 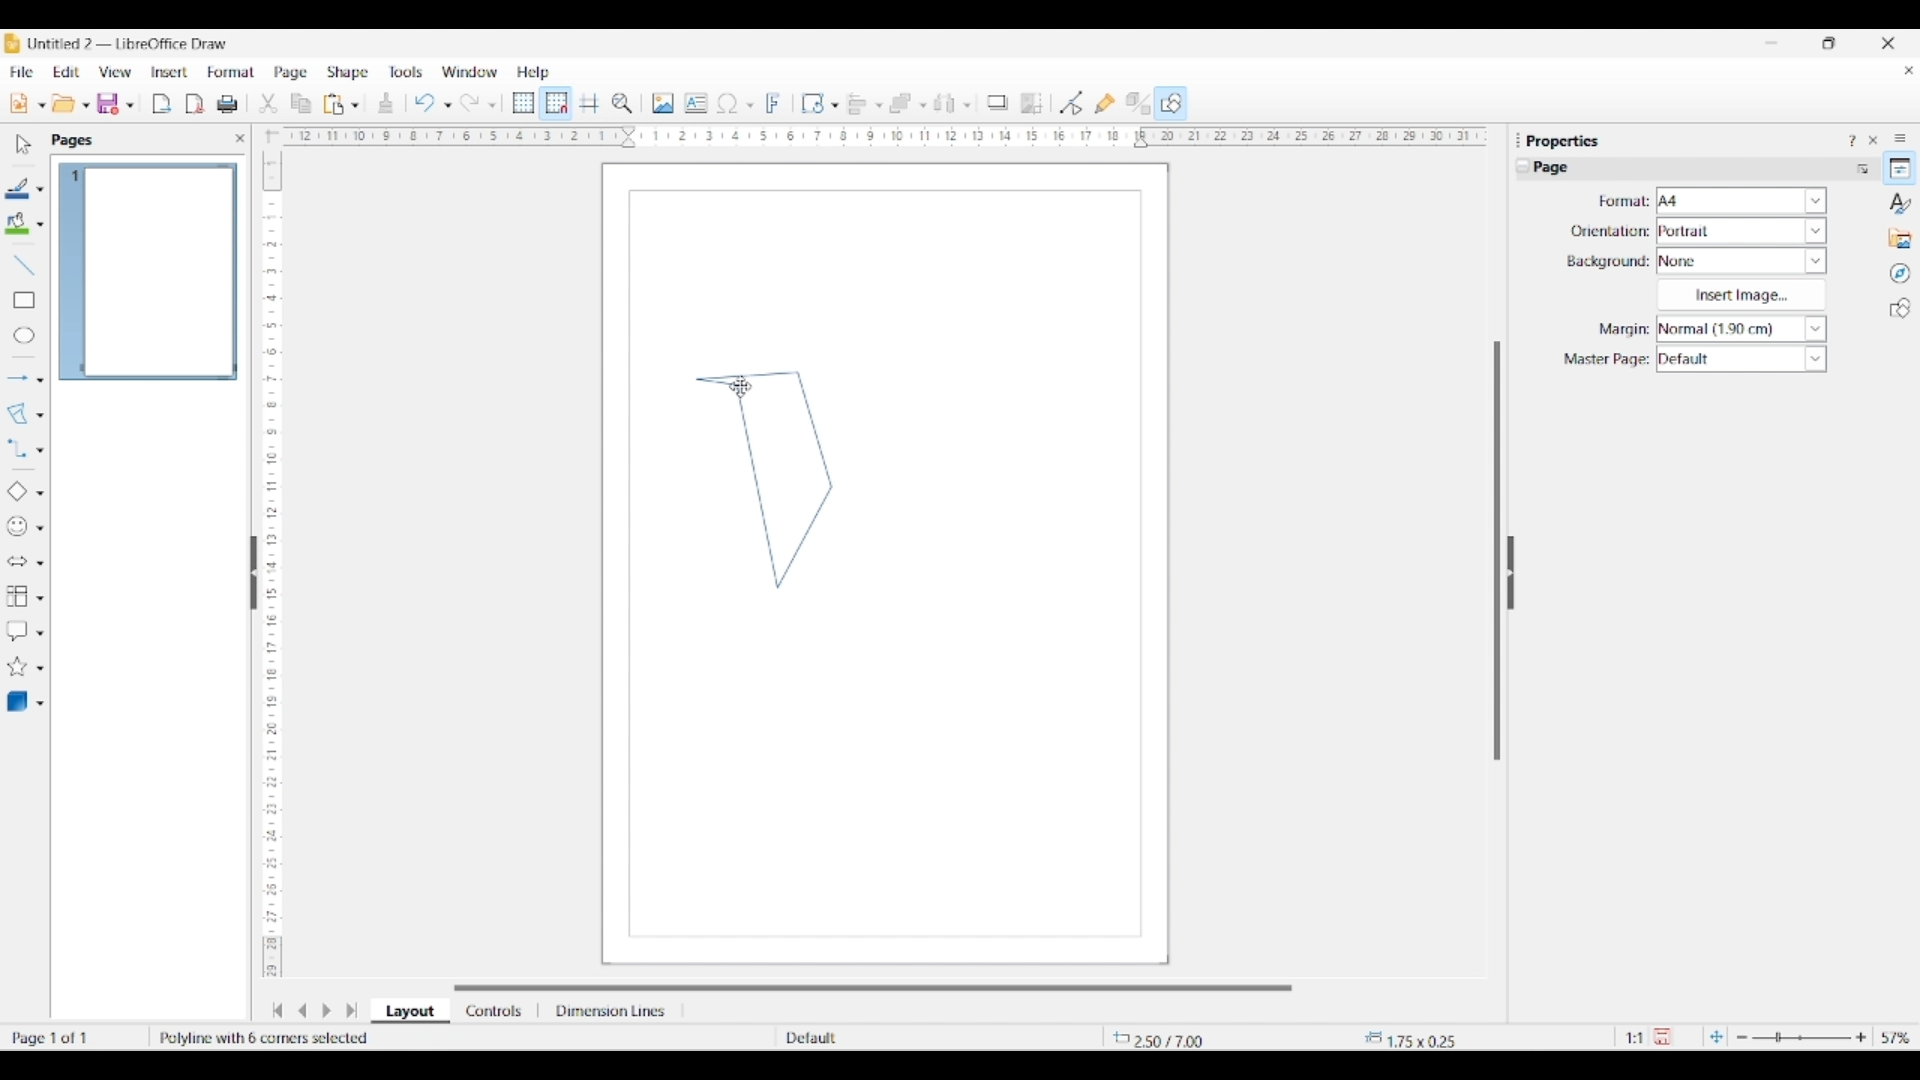 I want to click on Export, so click(x=162, y=104).